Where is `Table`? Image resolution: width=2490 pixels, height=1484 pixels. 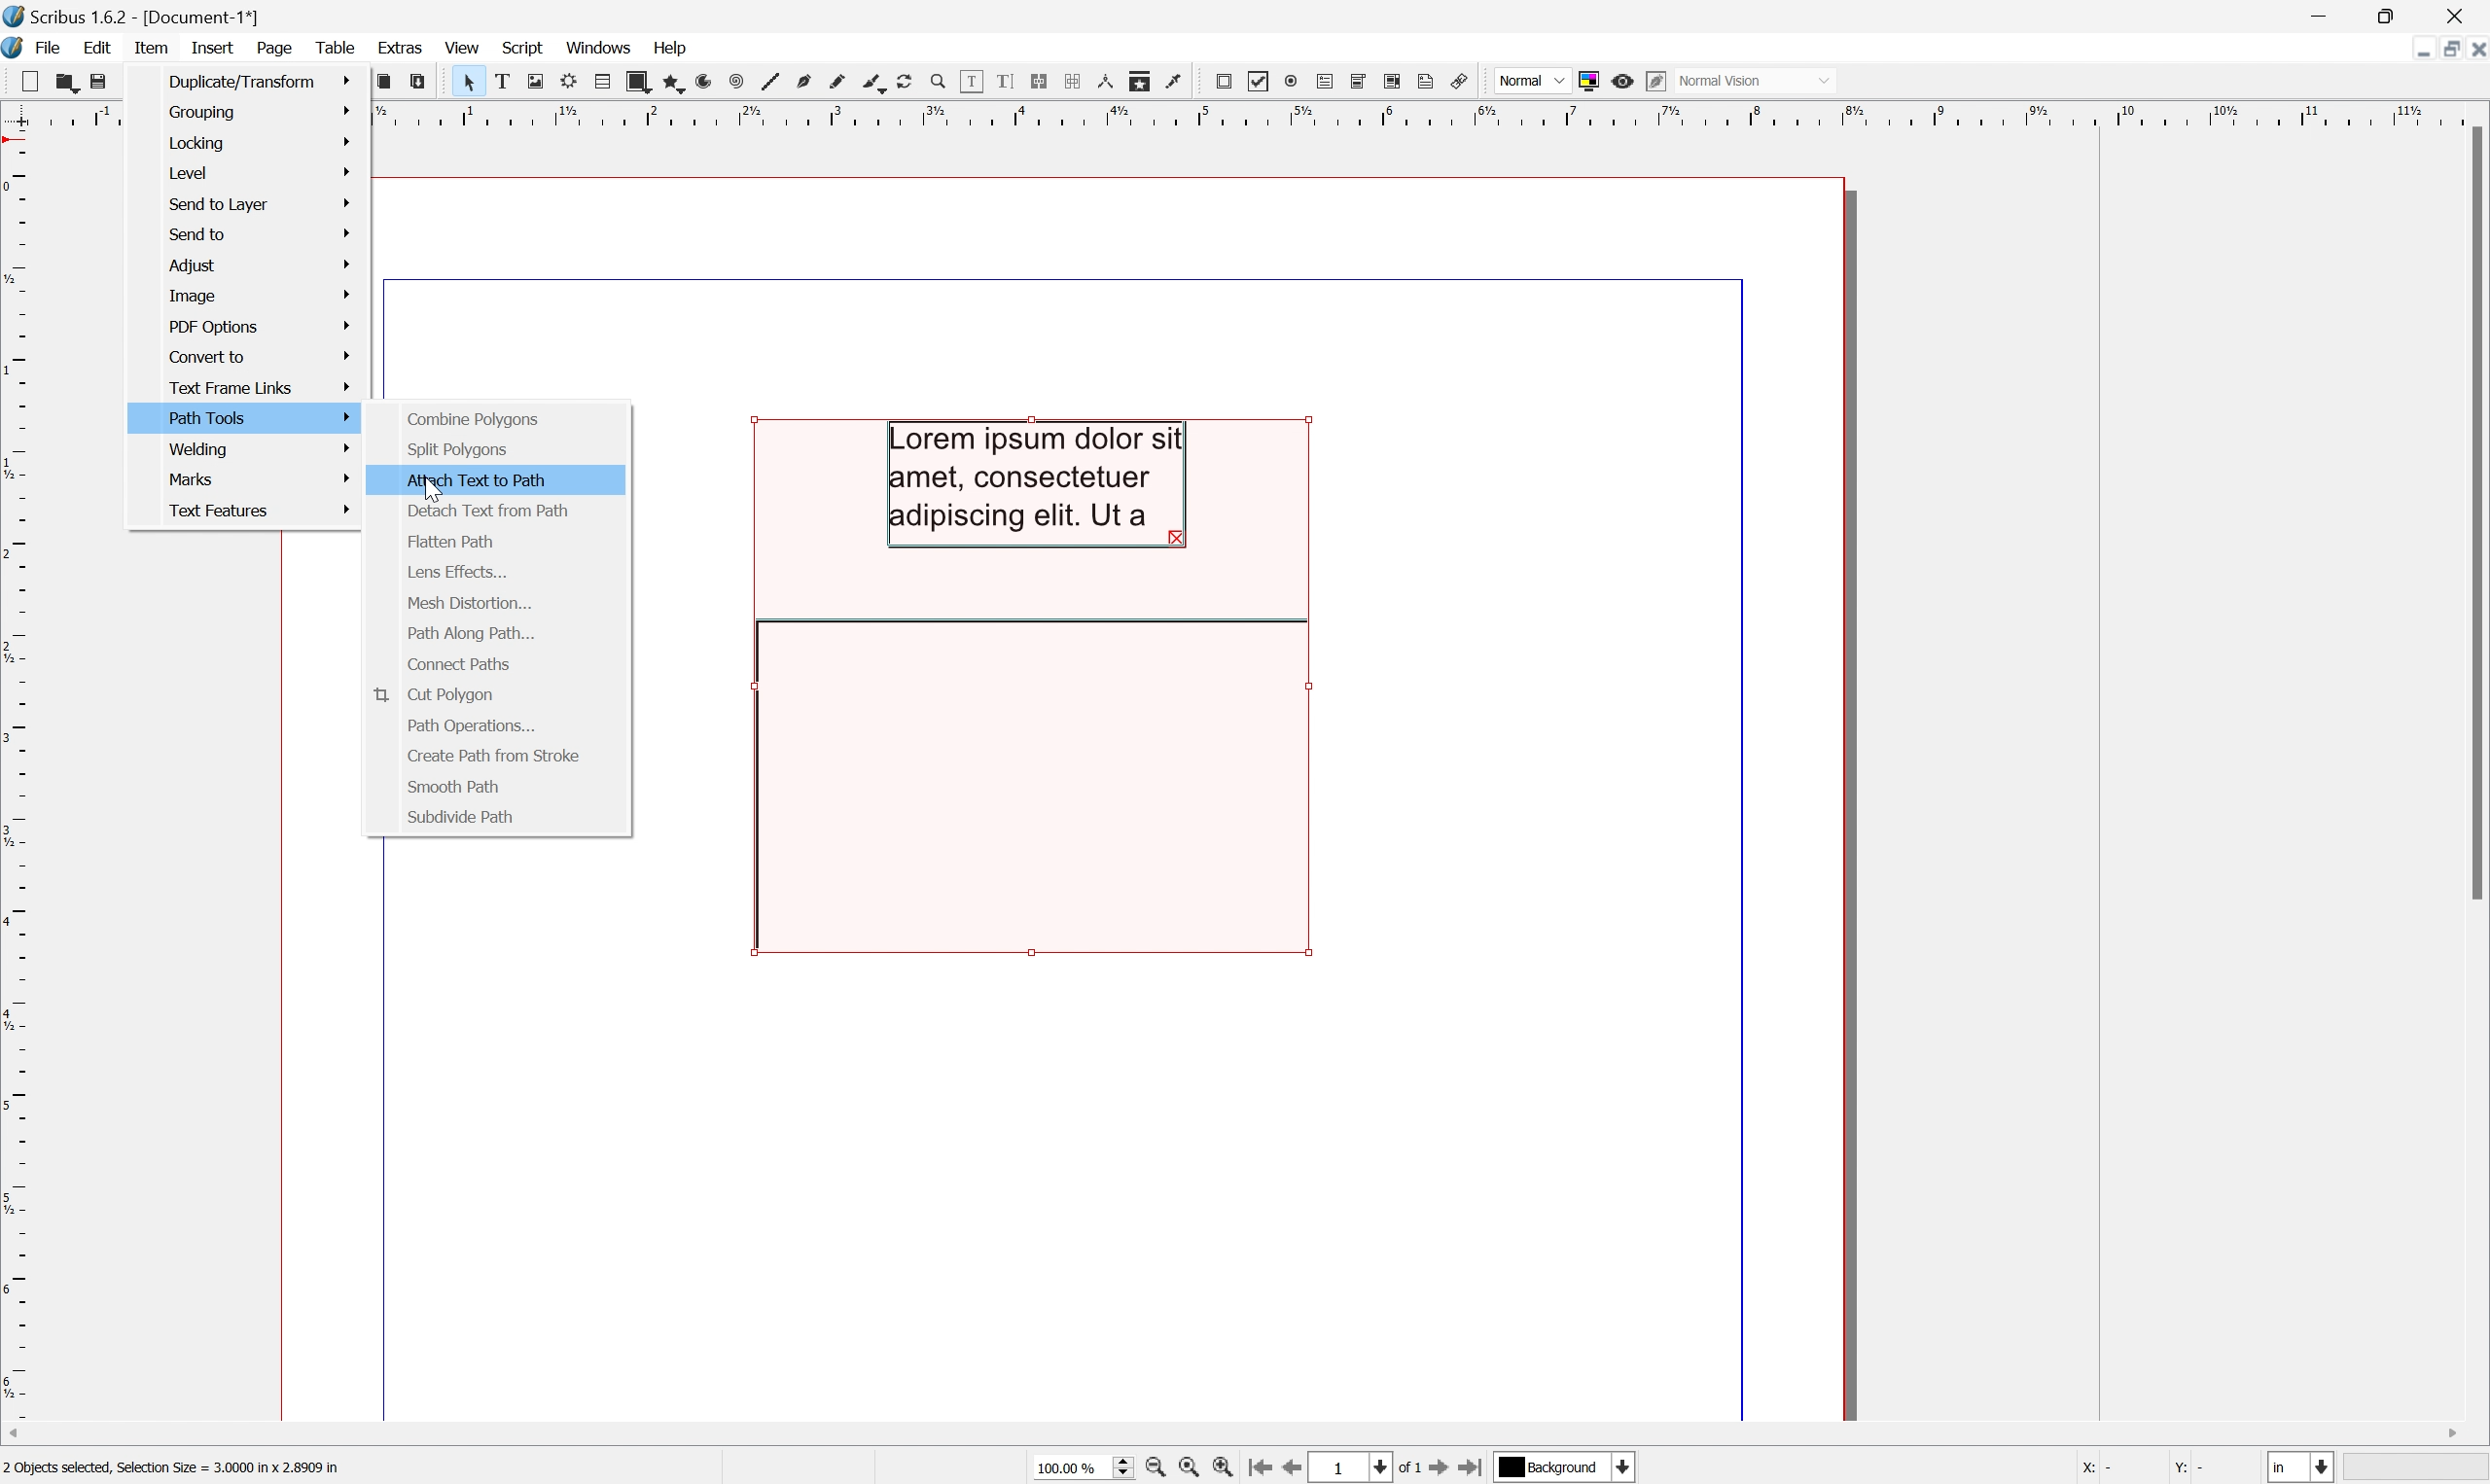 Table is located at coordinates (602, 80).